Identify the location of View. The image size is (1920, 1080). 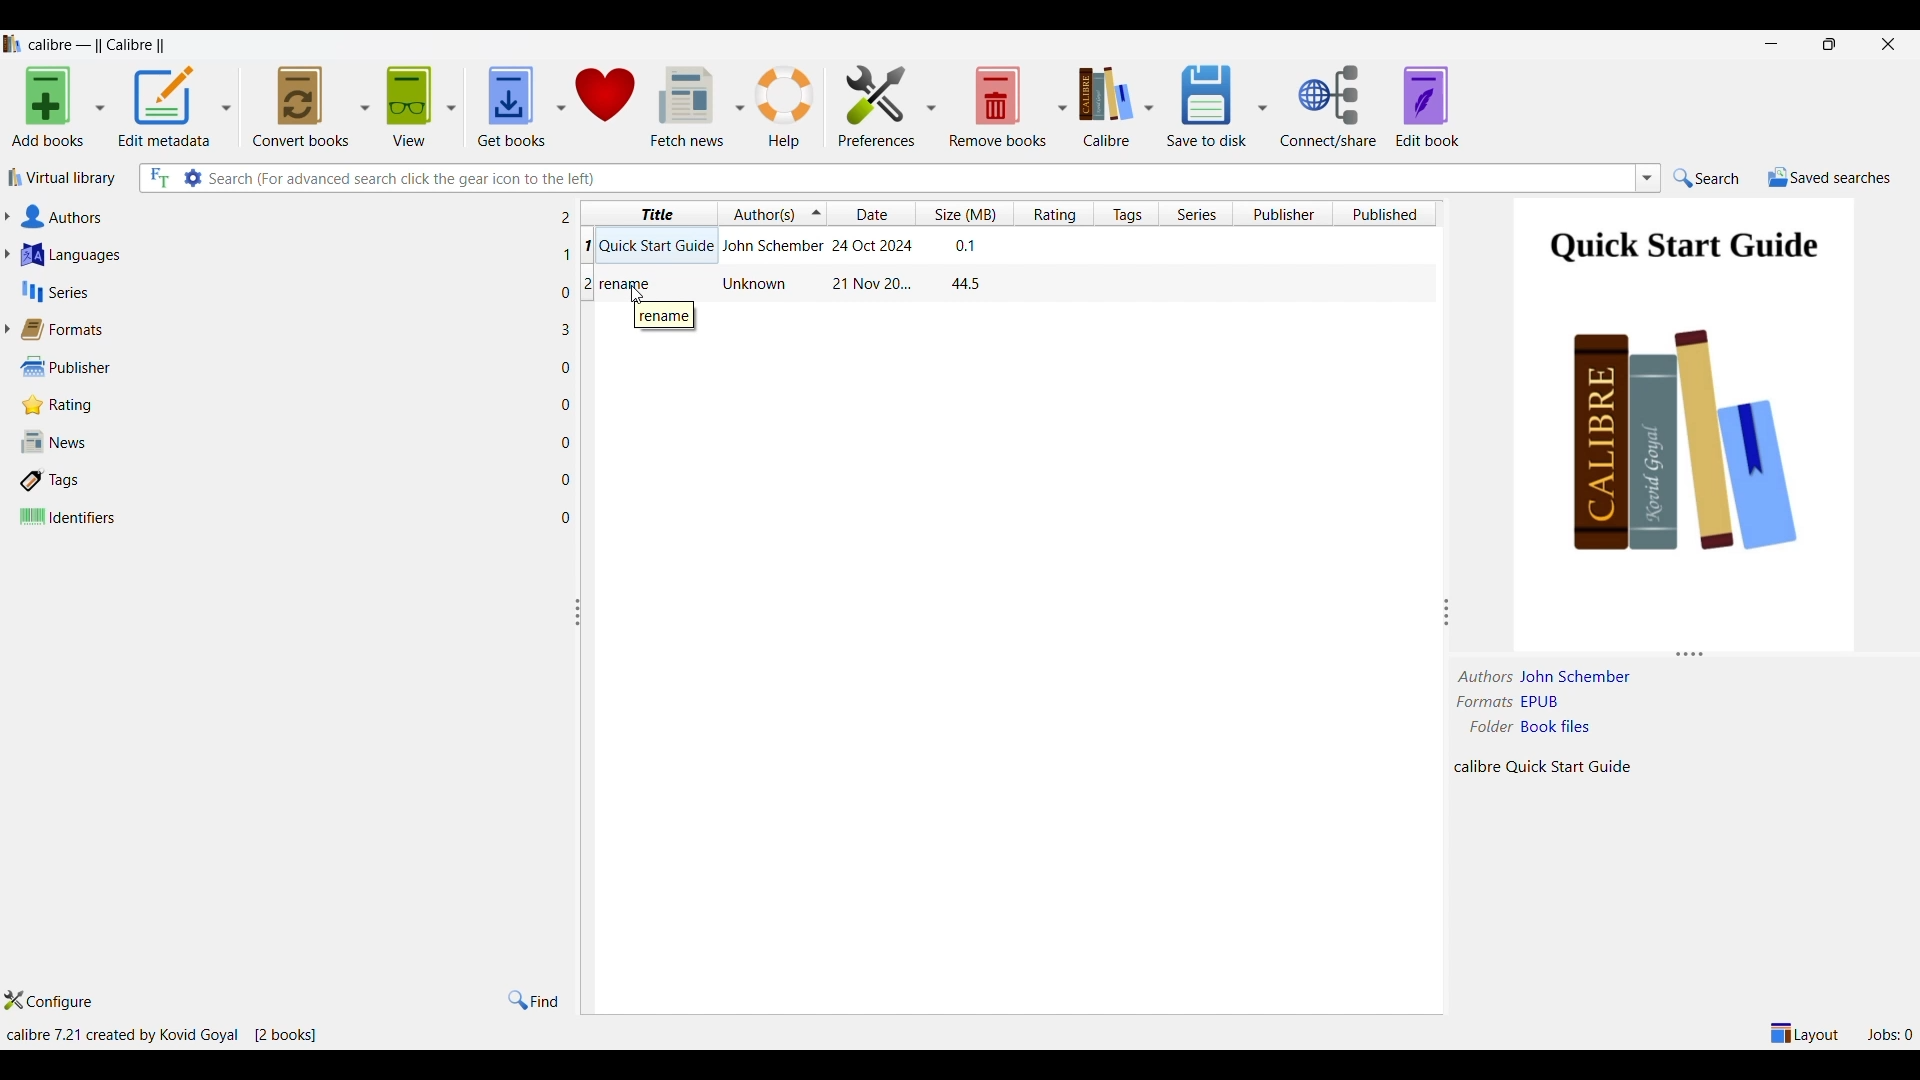
(409, 107).